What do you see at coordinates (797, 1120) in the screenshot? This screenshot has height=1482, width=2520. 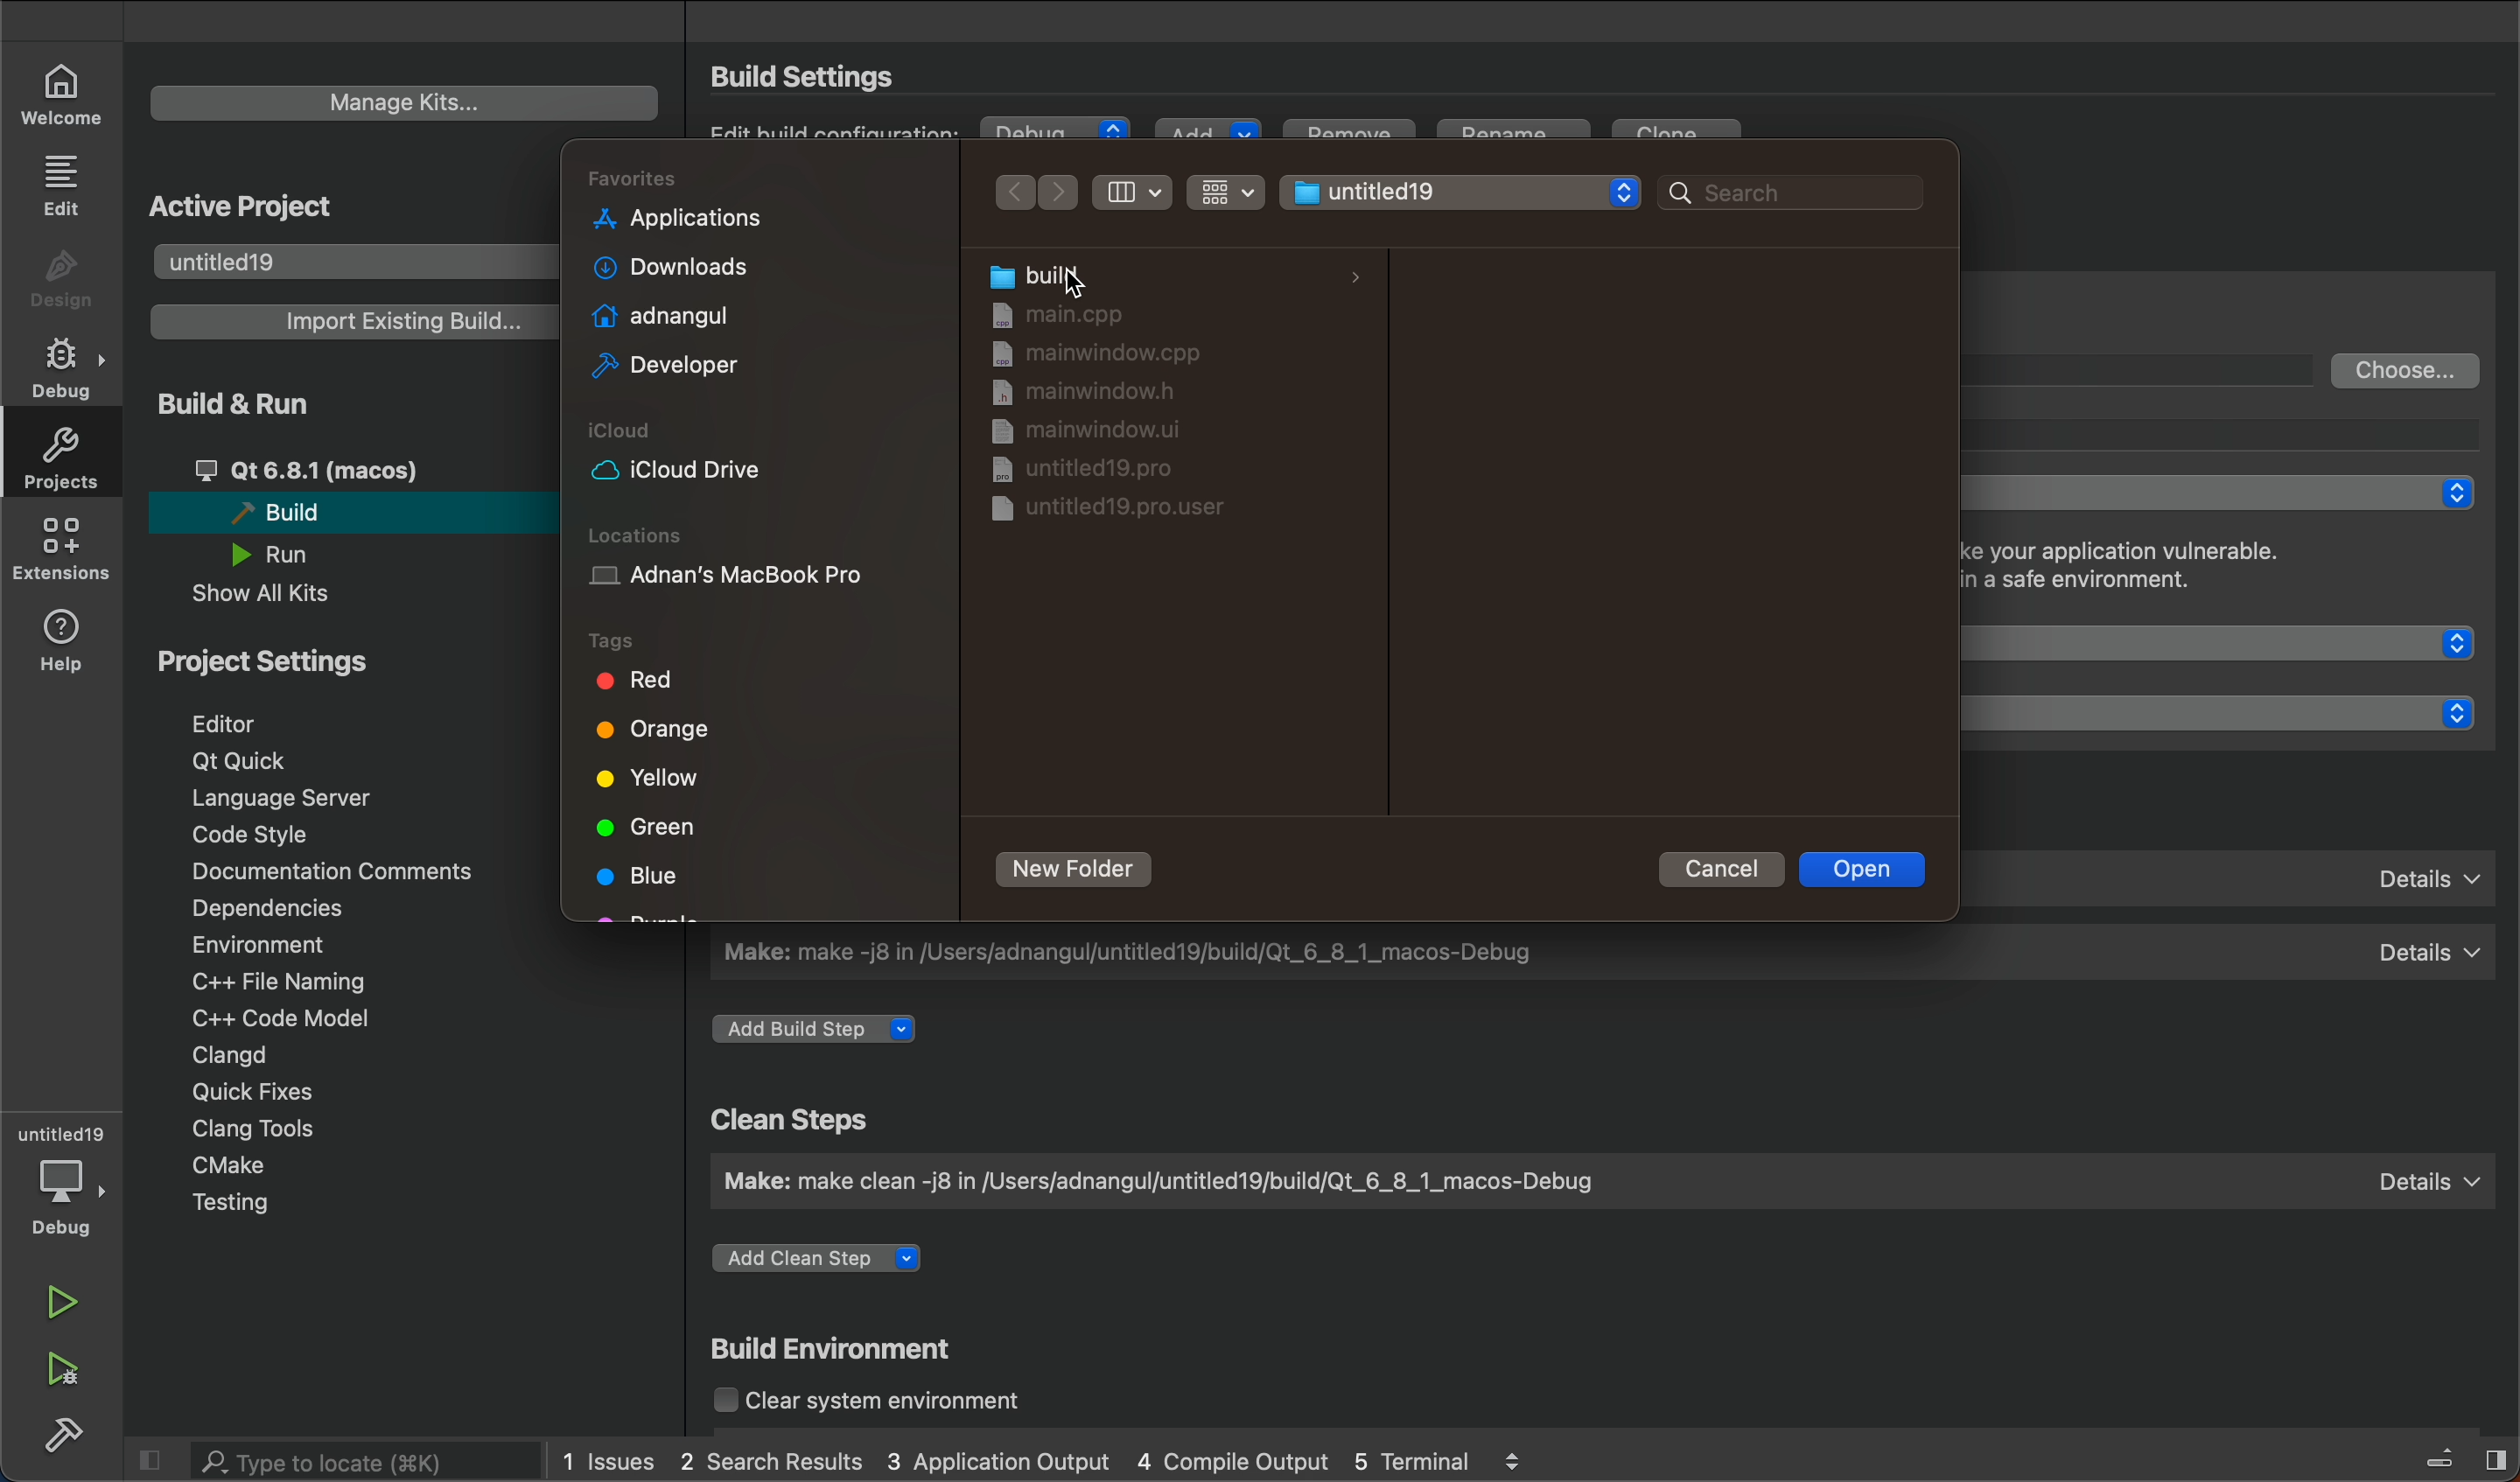 I see `clean steps` at bounding box center [797, 1120].